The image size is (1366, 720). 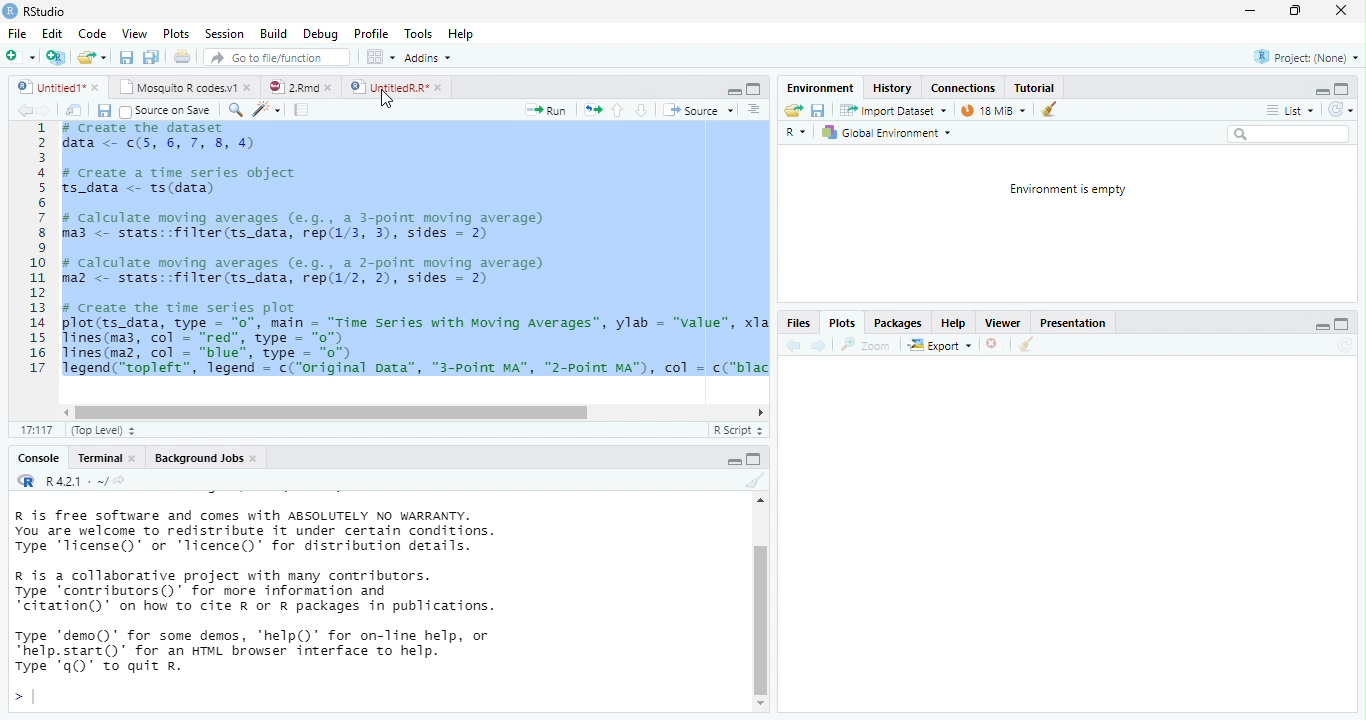 I want to click on close, so click(x=441, y=88).